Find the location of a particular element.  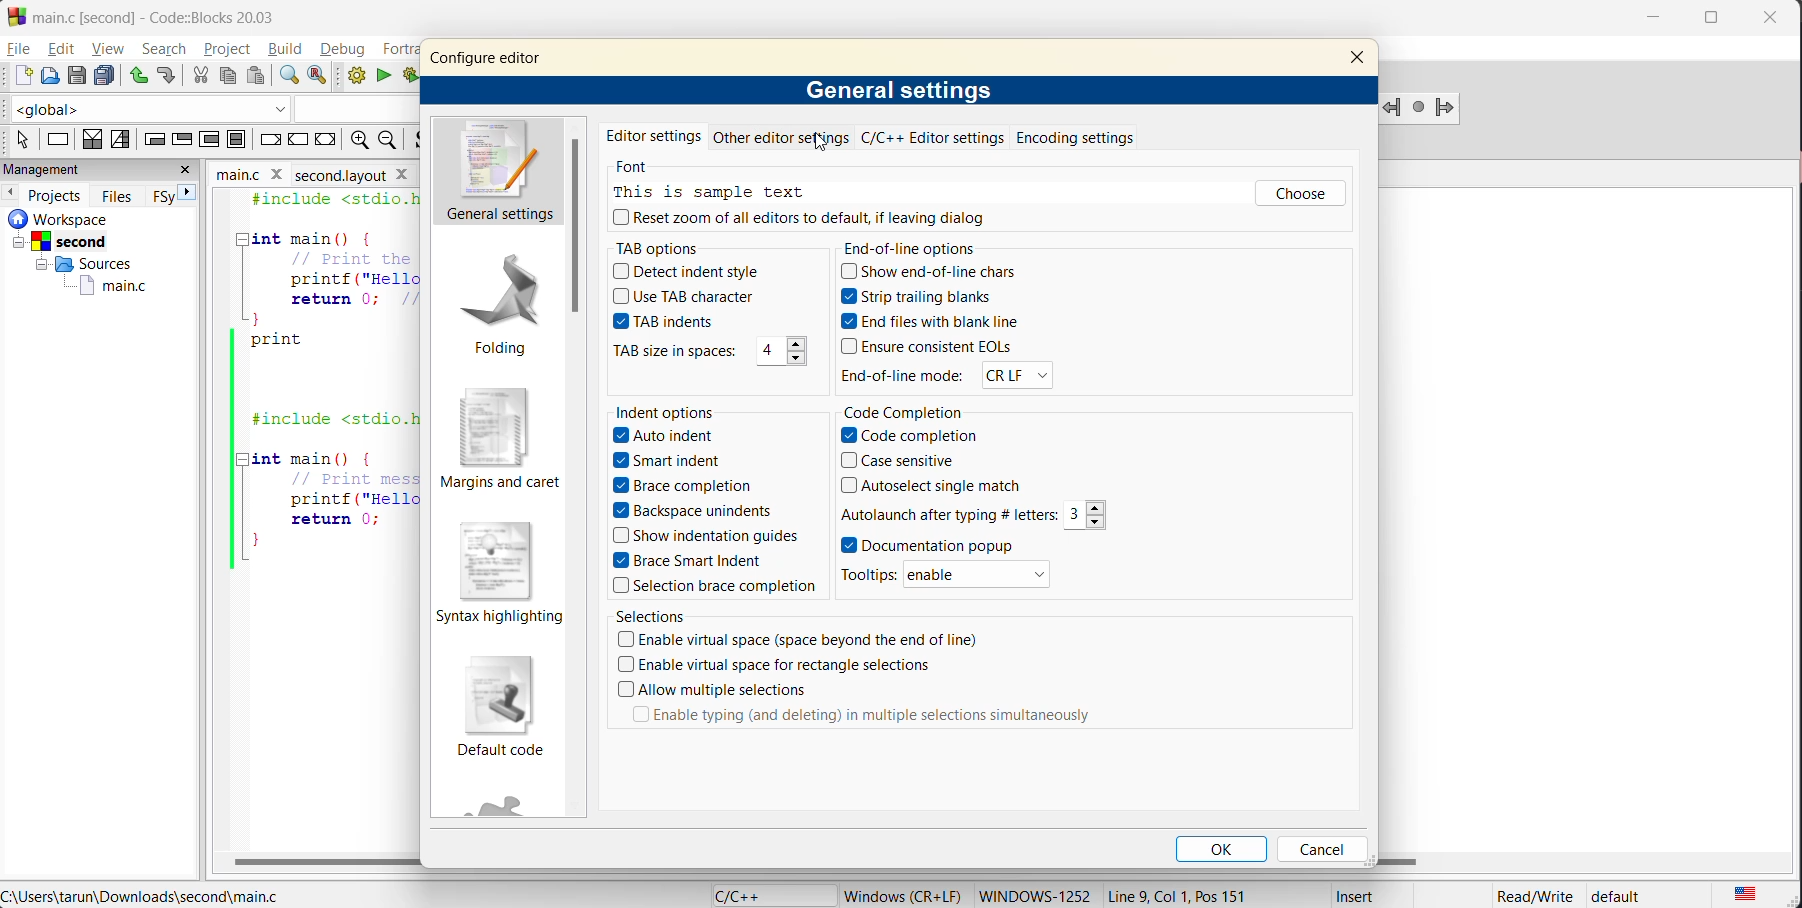

Brace completion is located at coordinates (688, 487).